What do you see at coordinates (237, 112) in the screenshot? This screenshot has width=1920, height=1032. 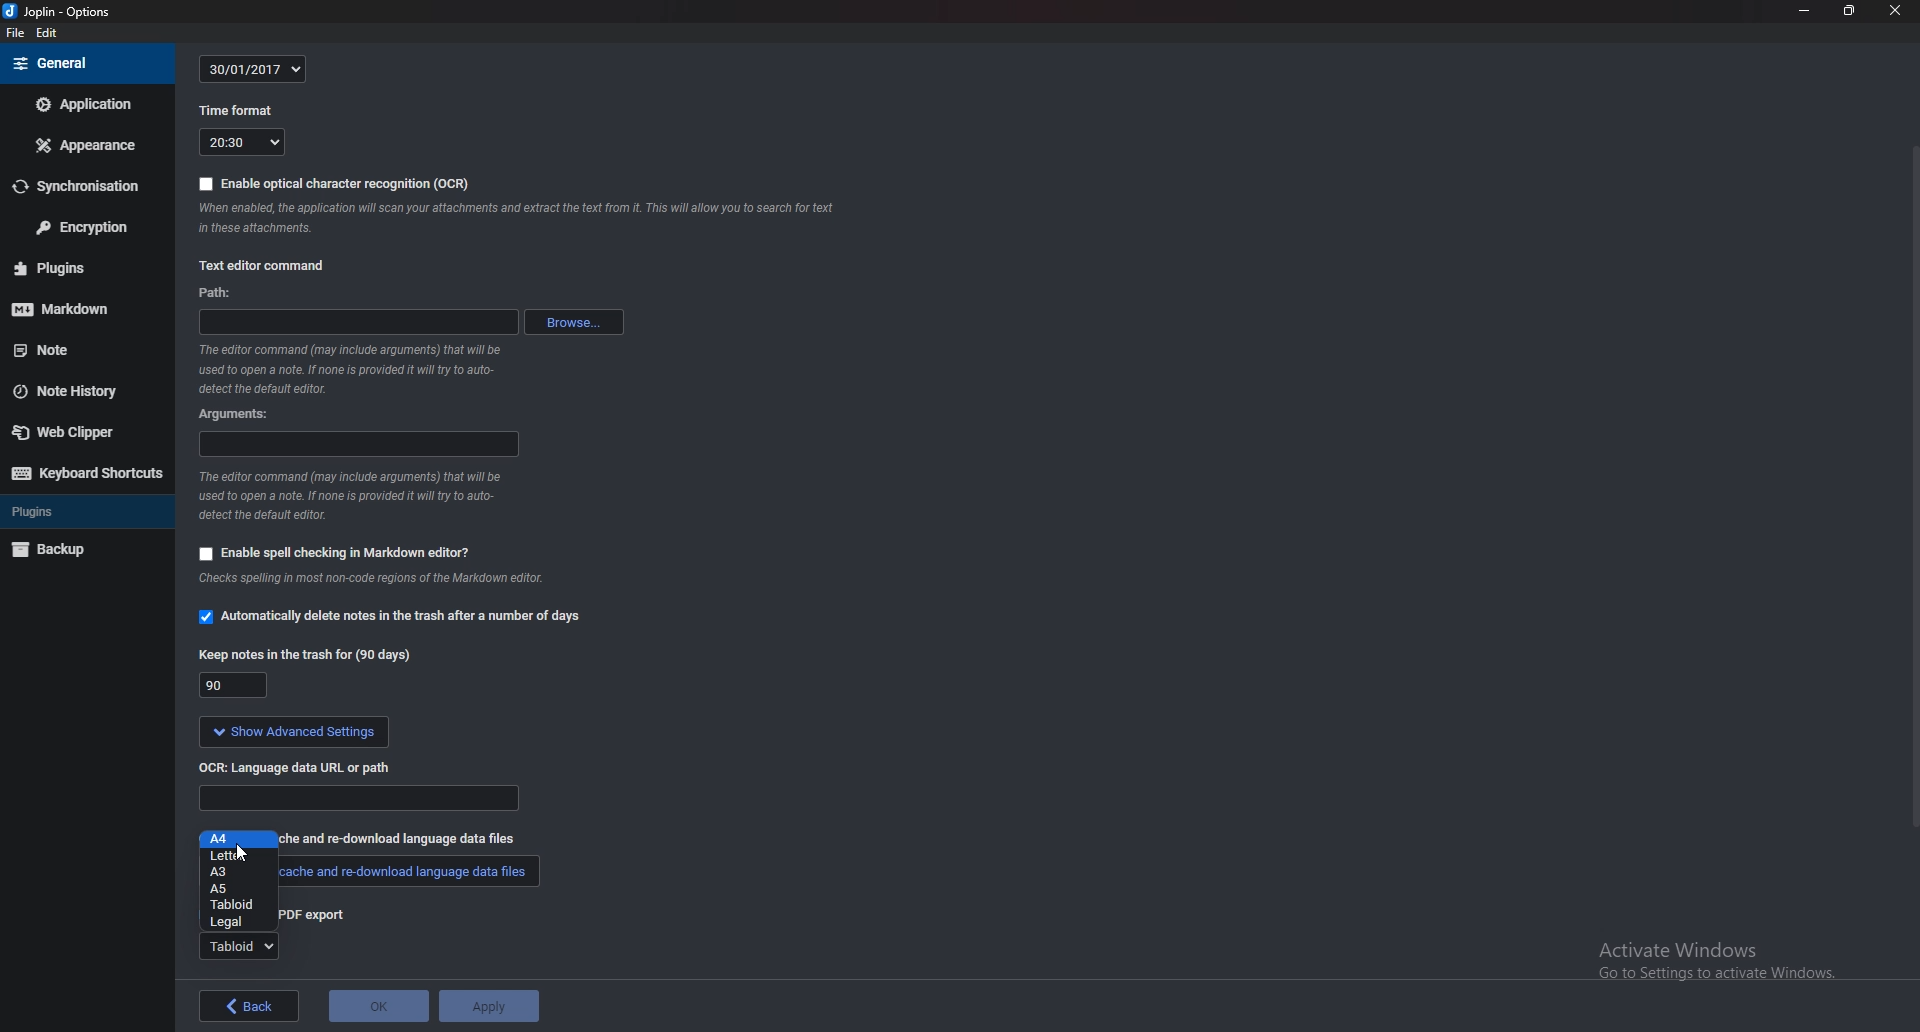 I see `time format` at bounding box center [237, 112].